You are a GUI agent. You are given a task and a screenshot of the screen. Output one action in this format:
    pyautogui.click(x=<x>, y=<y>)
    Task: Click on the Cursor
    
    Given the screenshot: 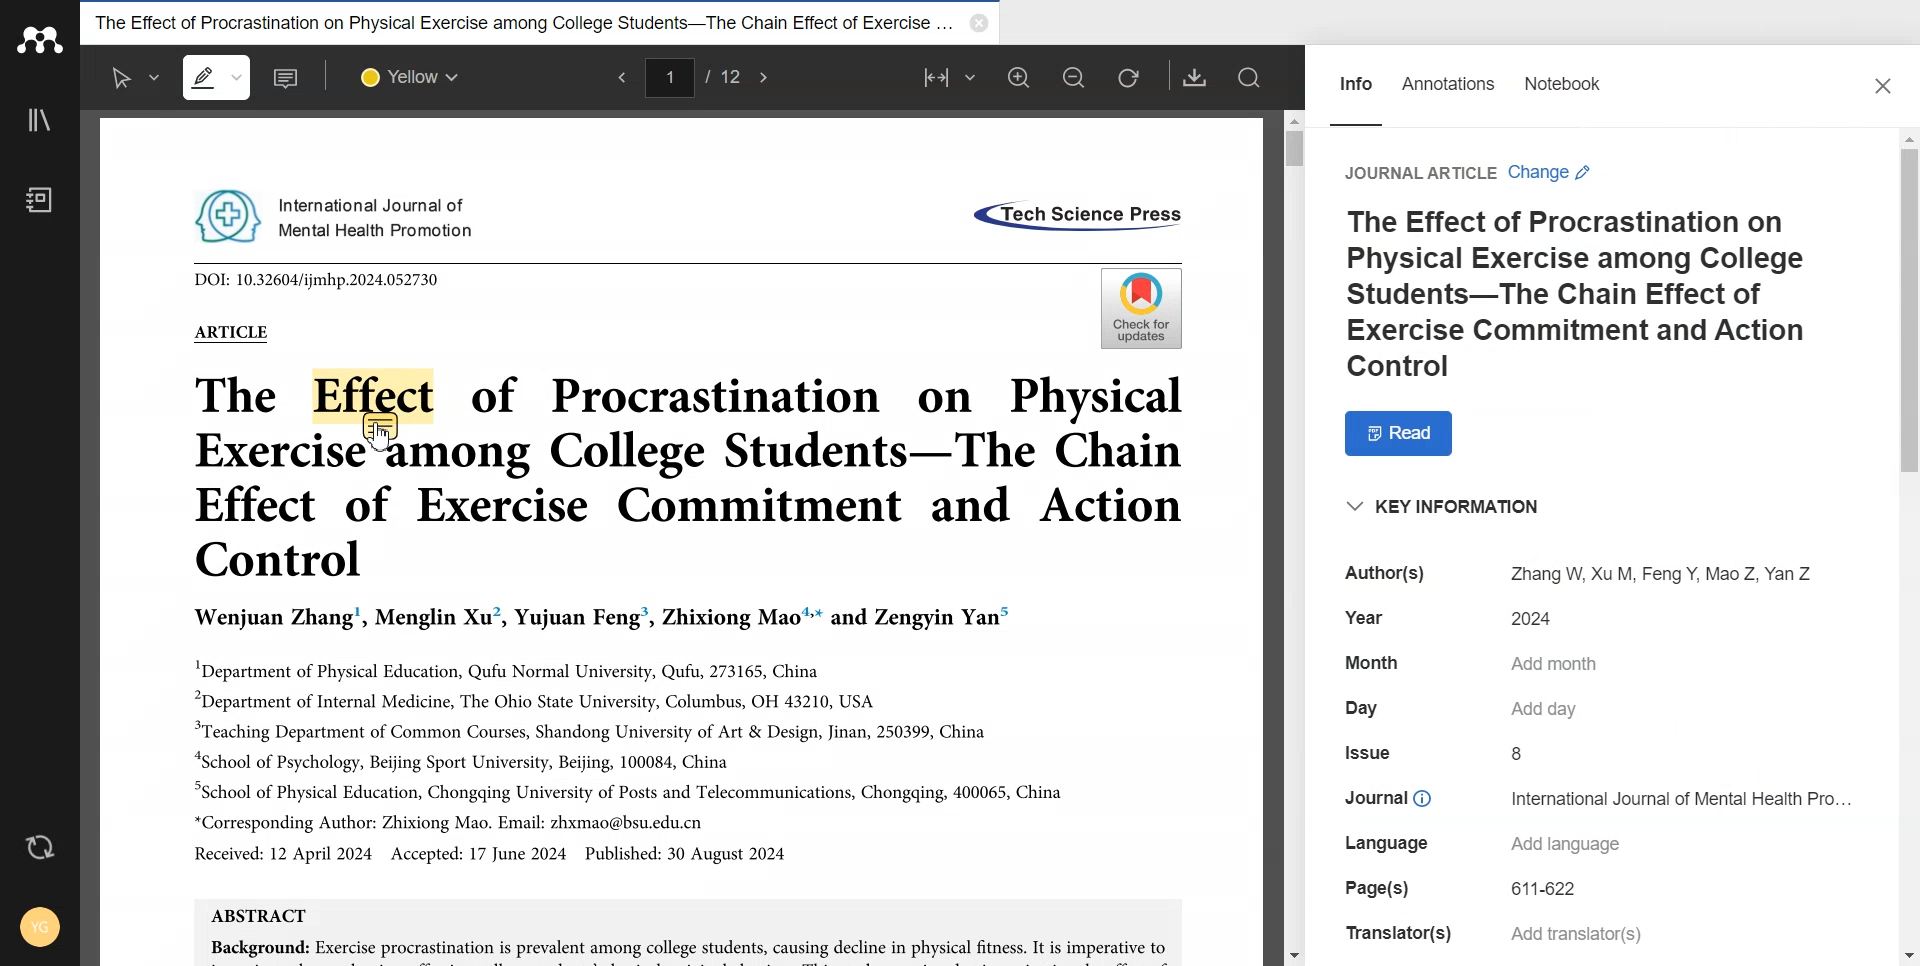 What is the action you would take?
    pyautogui.click(x=382, y=439)
    